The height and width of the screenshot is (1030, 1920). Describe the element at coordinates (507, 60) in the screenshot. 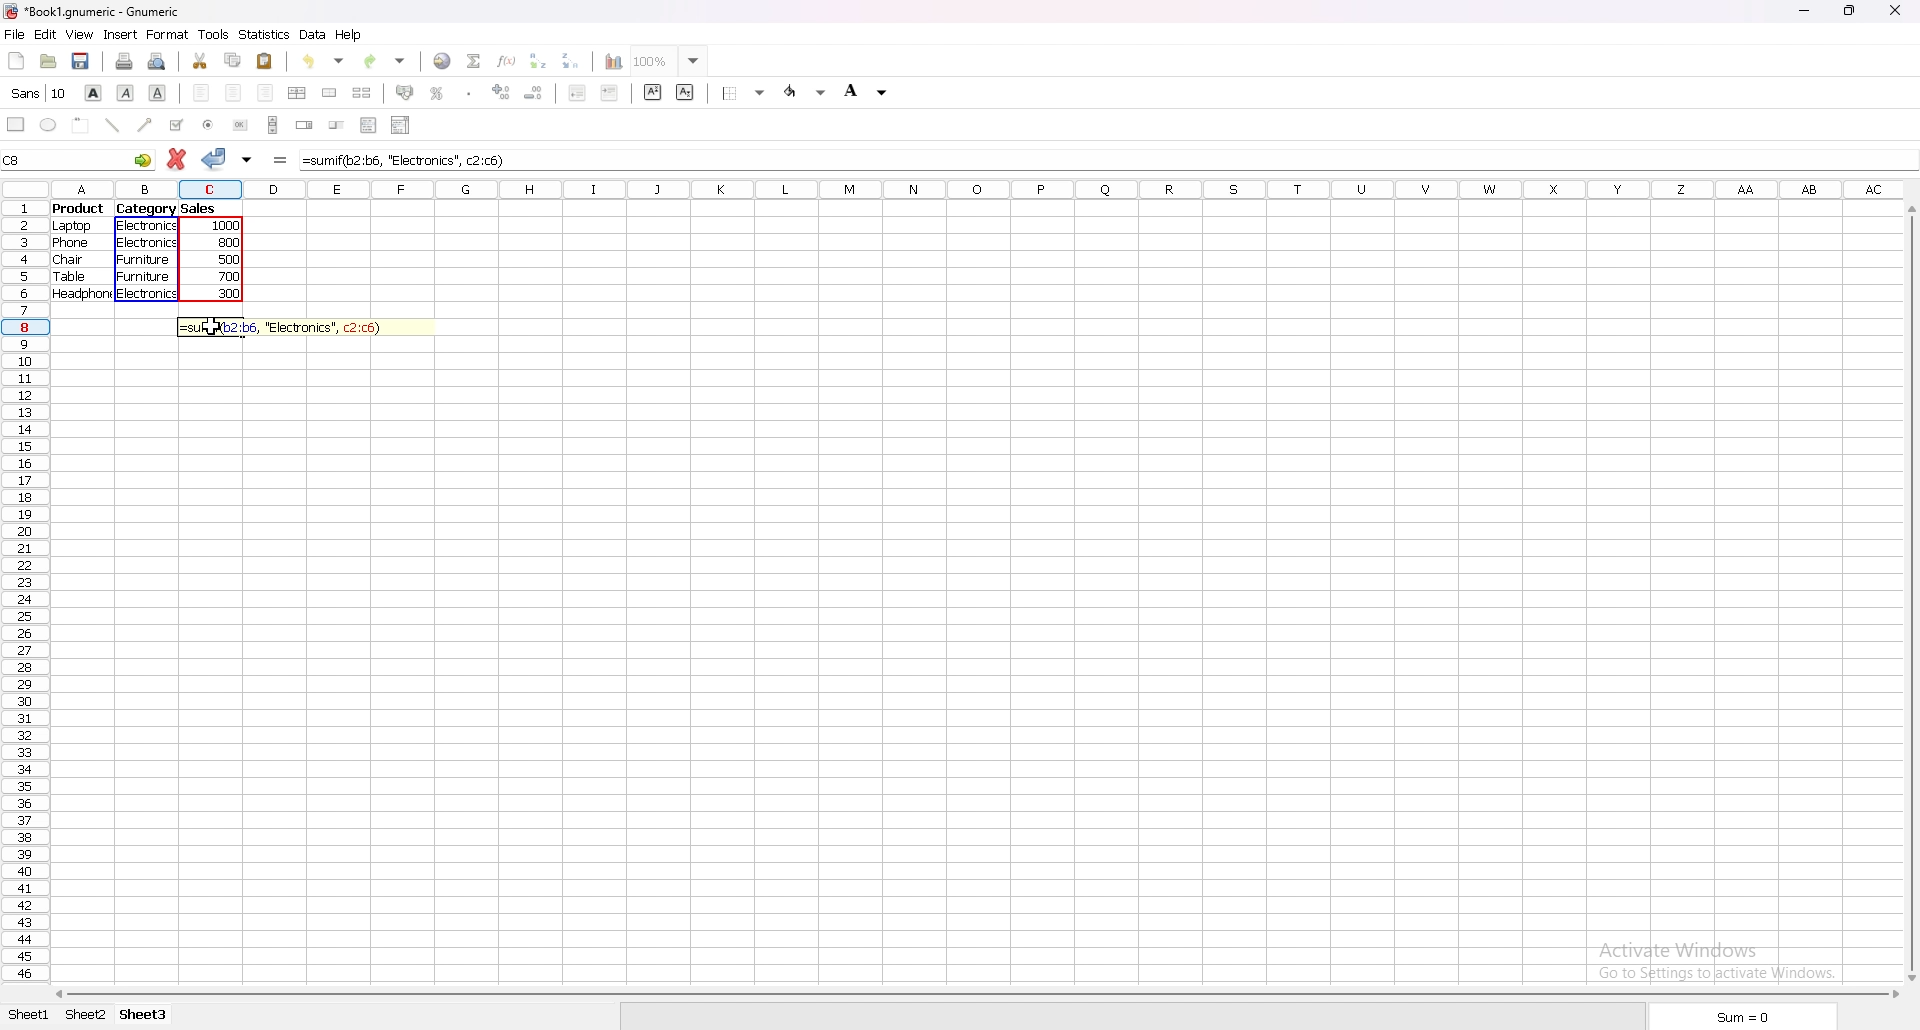

I see `functions` at that location.